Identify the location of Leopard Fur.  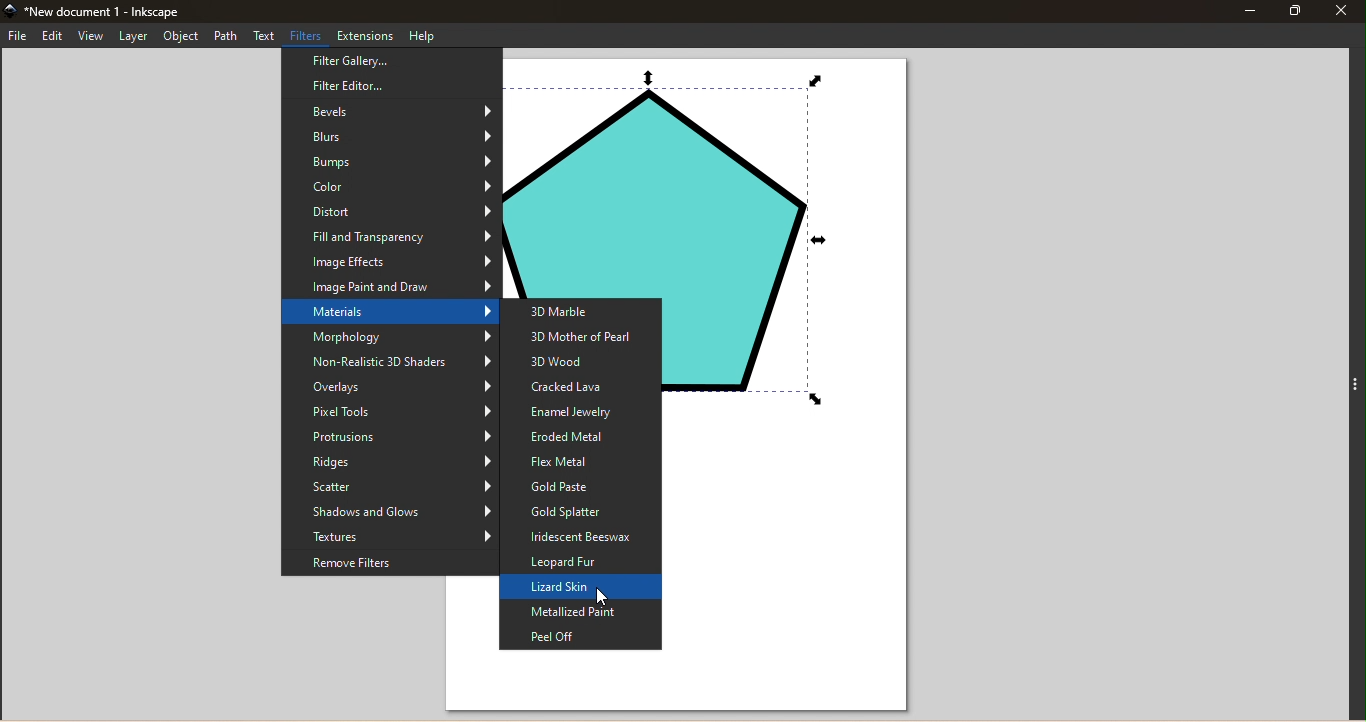
(580, 563).